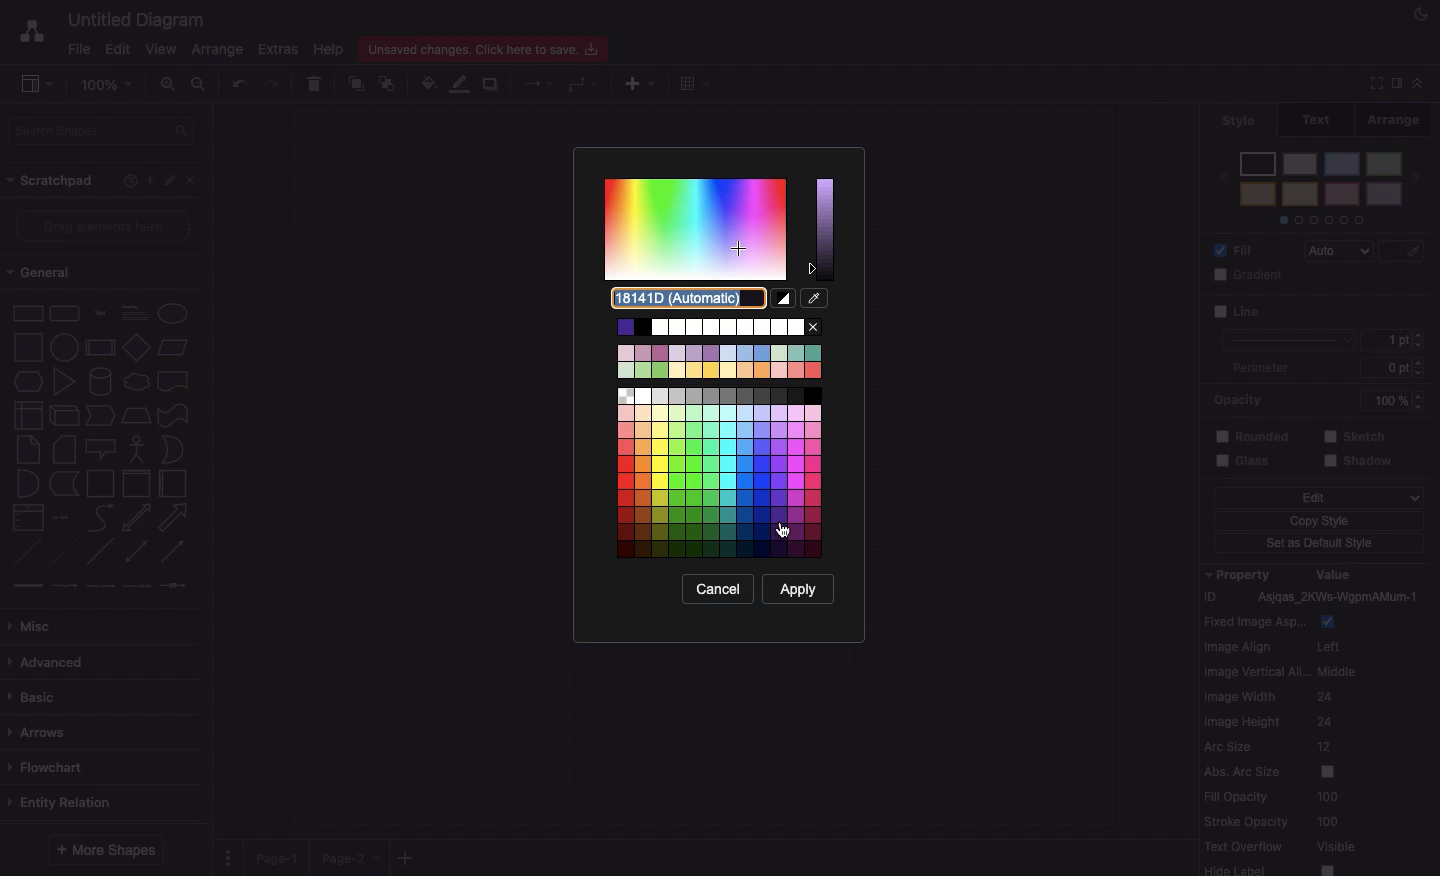 The width and height of the screenshot is (1440, 876). What do you see at coordinates (35, 621) in the screenshot?
I see `Misc` at bounding box center [35, 621].